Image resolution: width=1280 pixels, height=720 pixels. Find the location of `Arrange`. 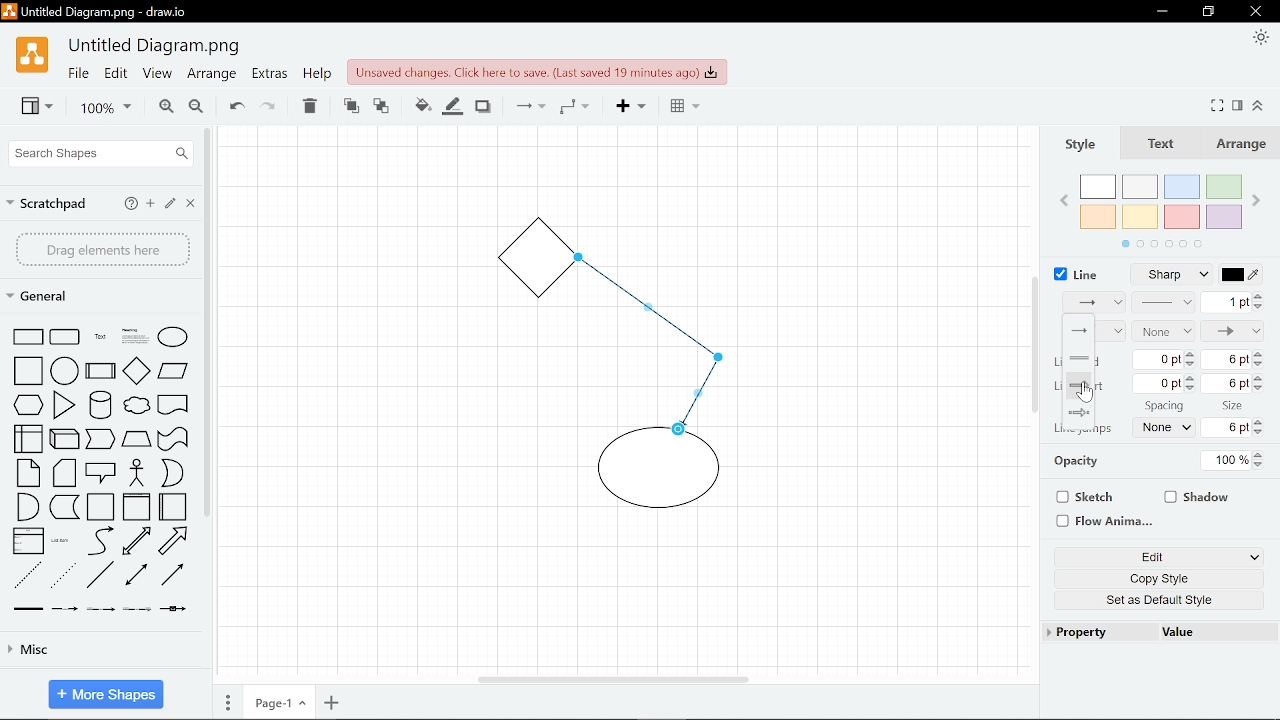

Arrange is located at coordinates (1245, 146).